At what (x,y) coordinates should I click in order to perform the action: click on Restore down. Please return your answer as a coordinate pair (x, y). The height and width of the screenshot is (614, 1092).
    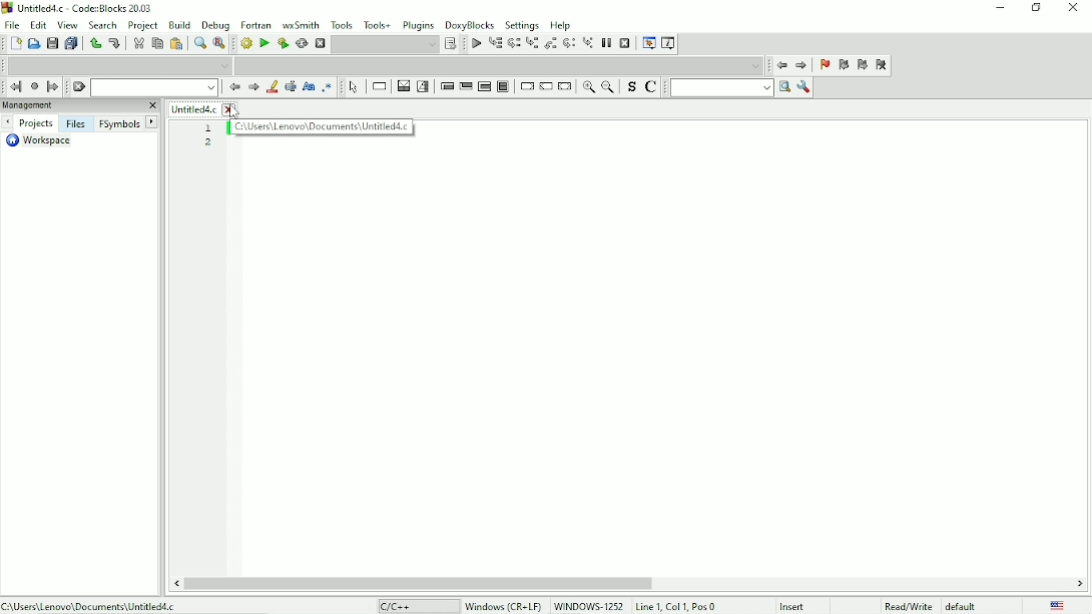
    Looking at the image, I should click on (1037, 8).